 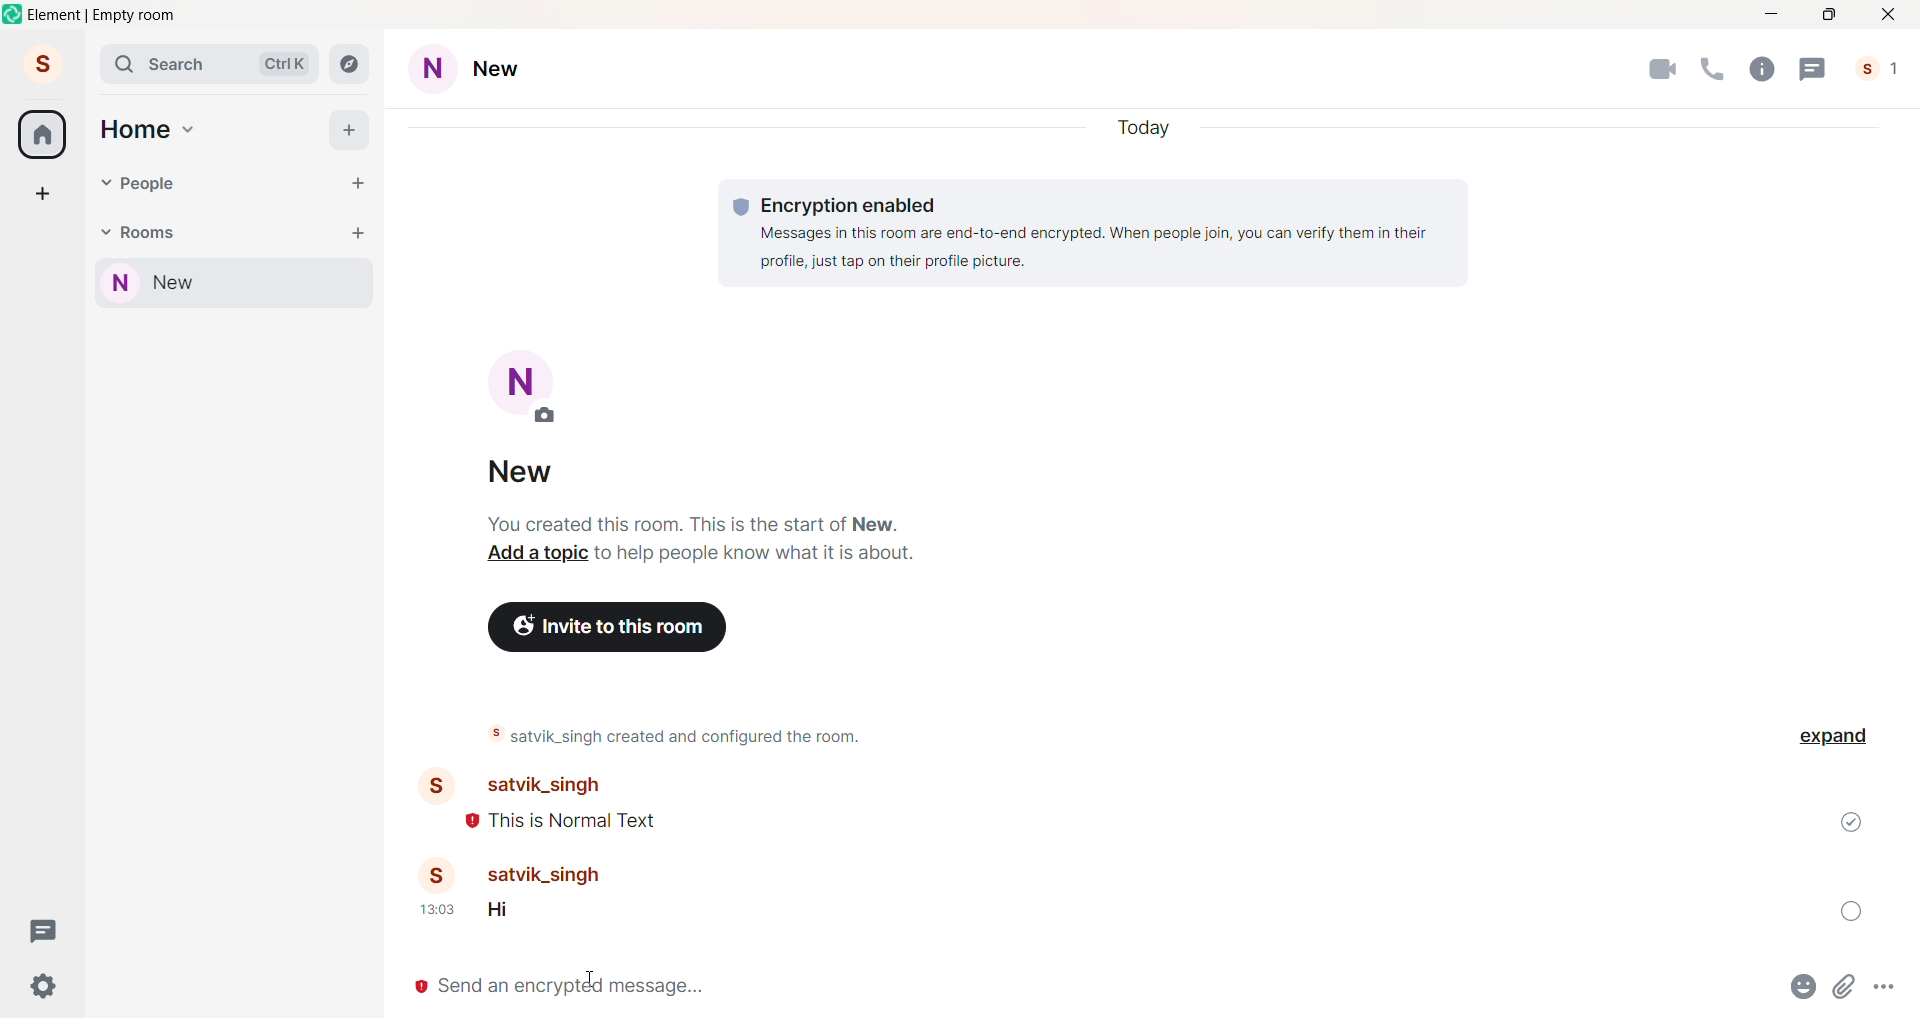 I want to click on satvik_singh, so click(x=526, y=785).